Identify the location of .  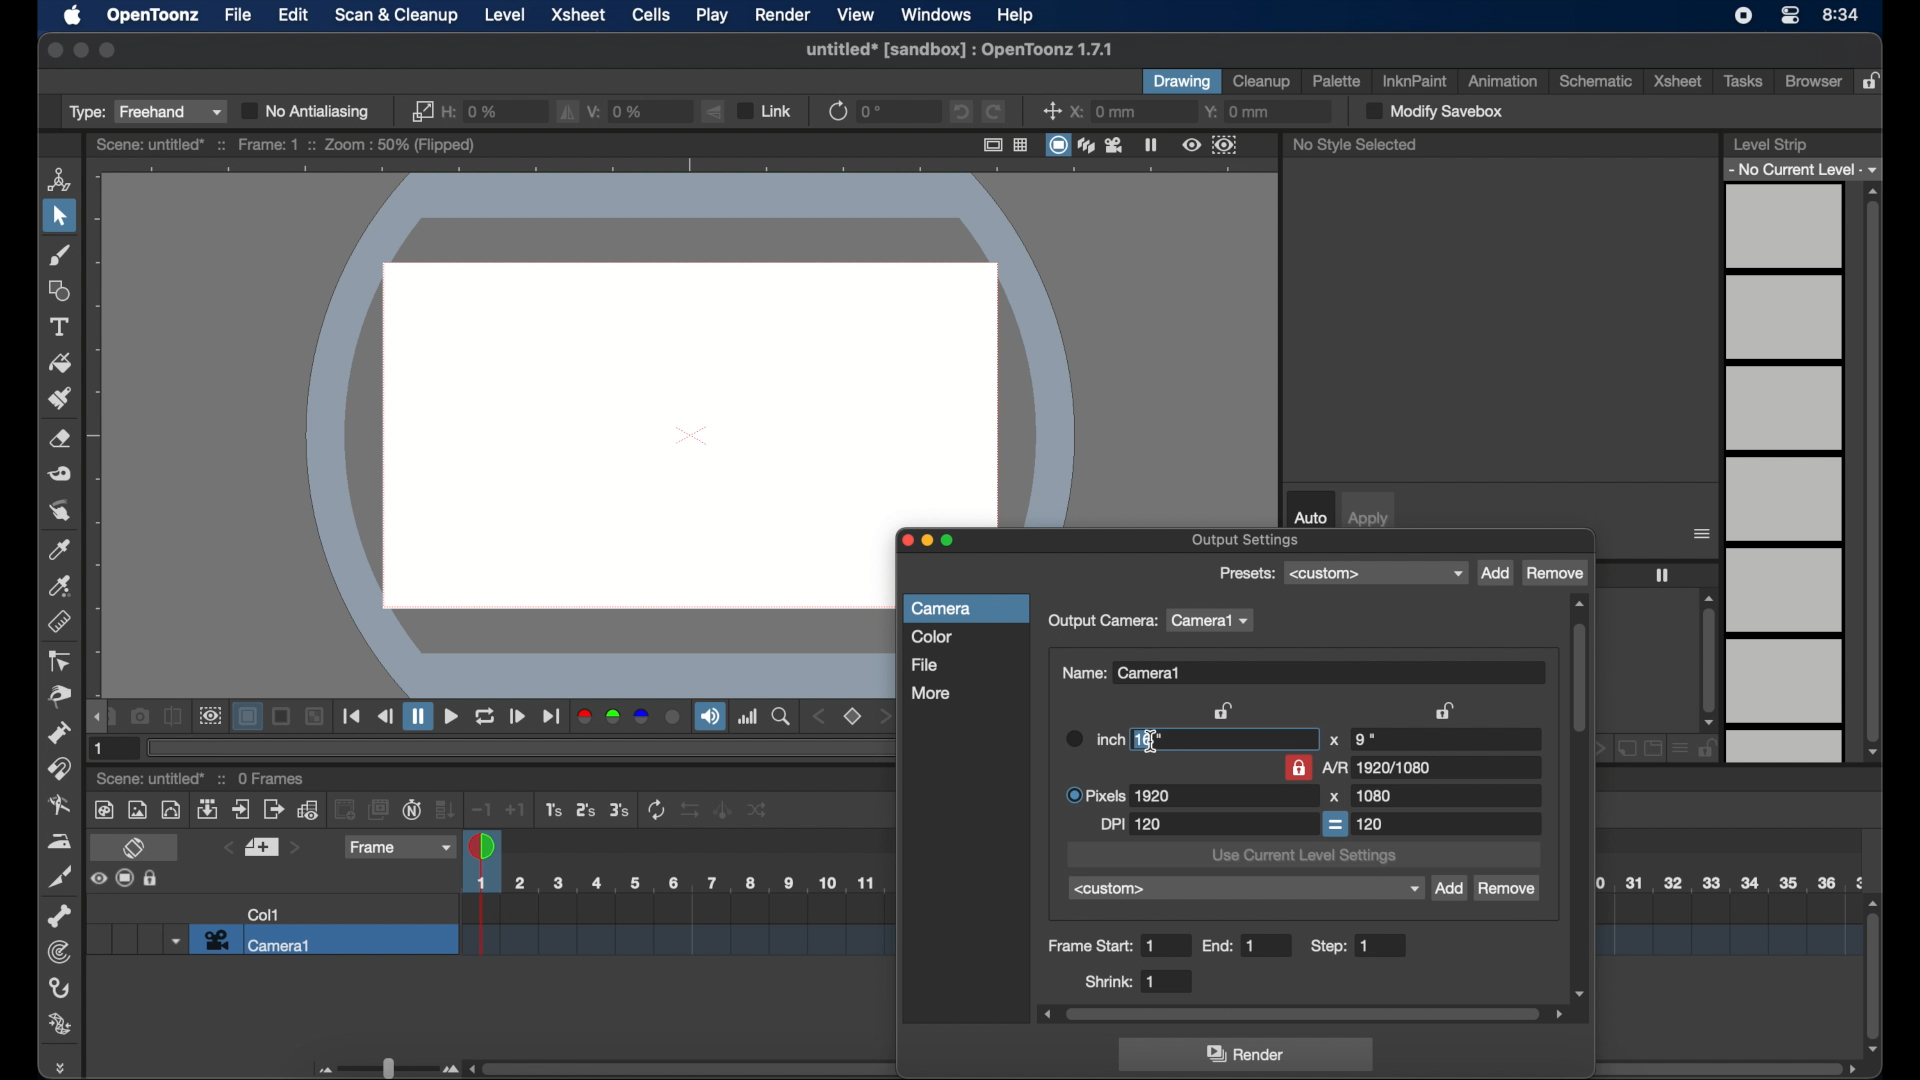
(586, 806).